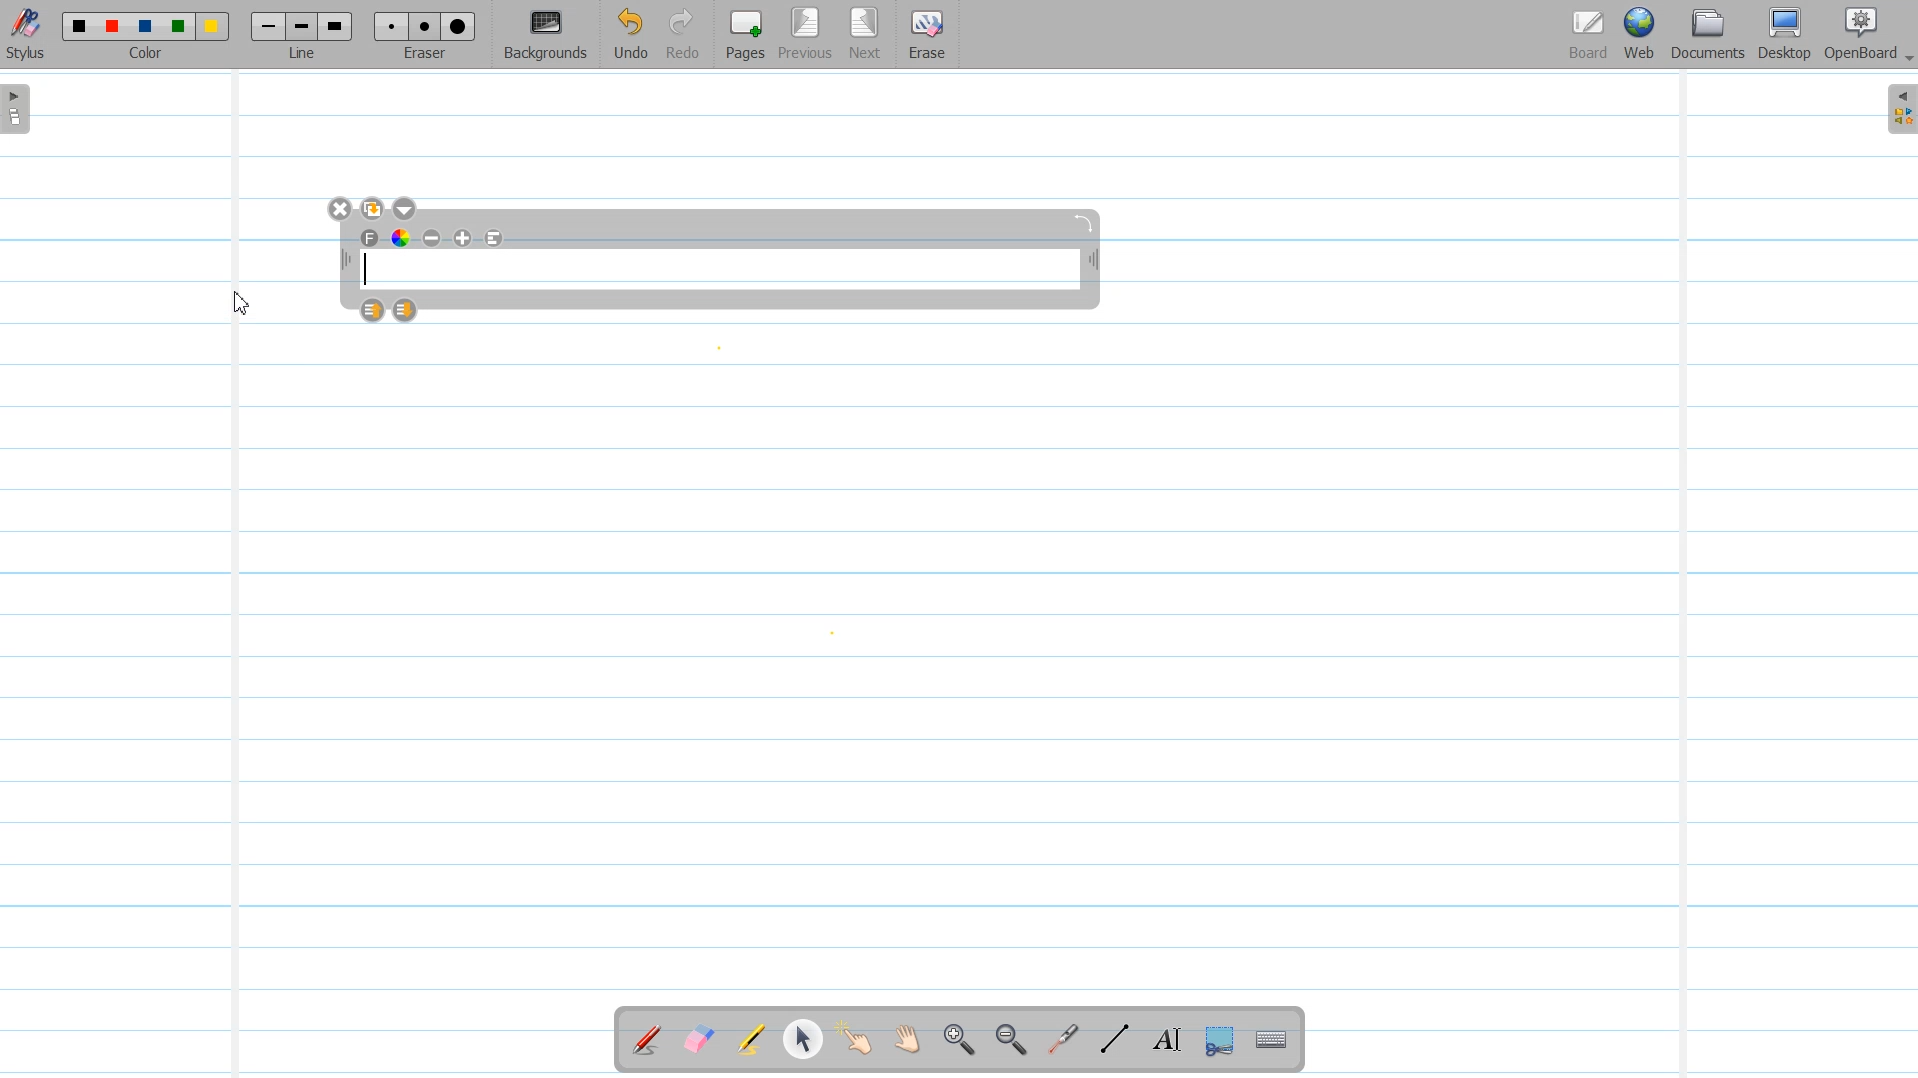  I want to click on Maximize Text, so click(464, 238).